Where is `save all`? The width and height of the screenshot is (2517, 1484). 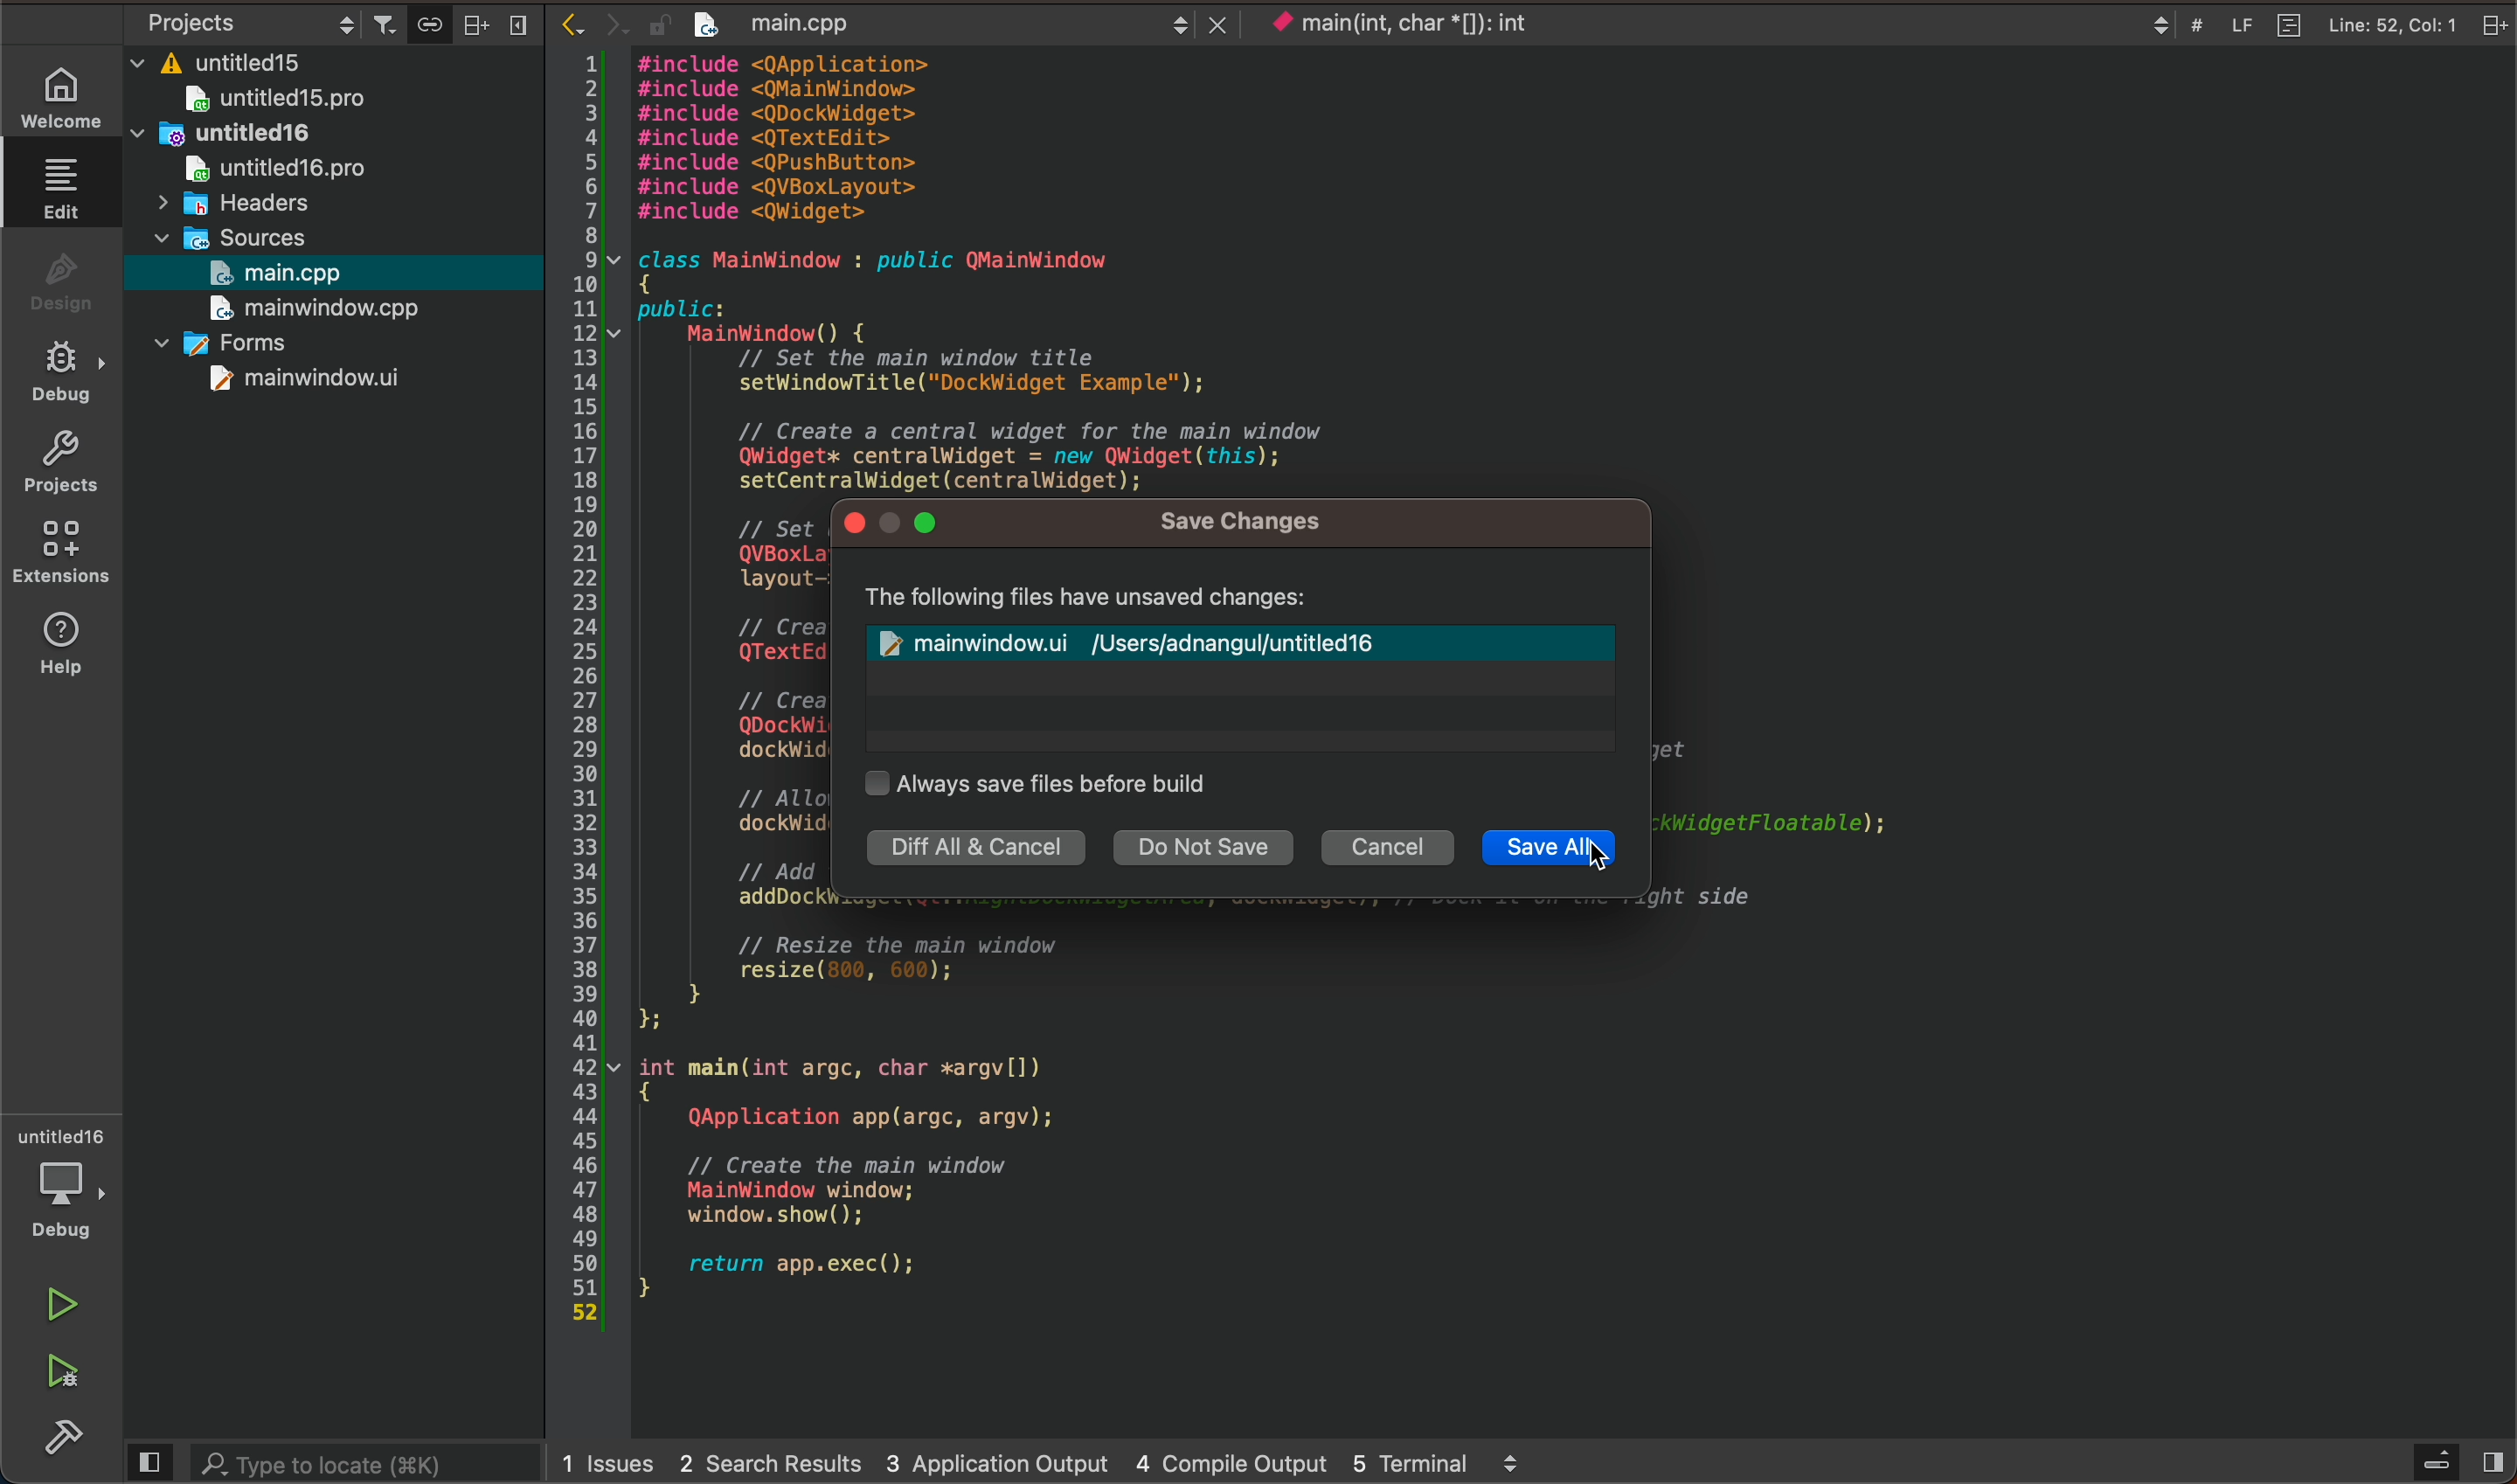 save all is located at coordinates (1527, 849).